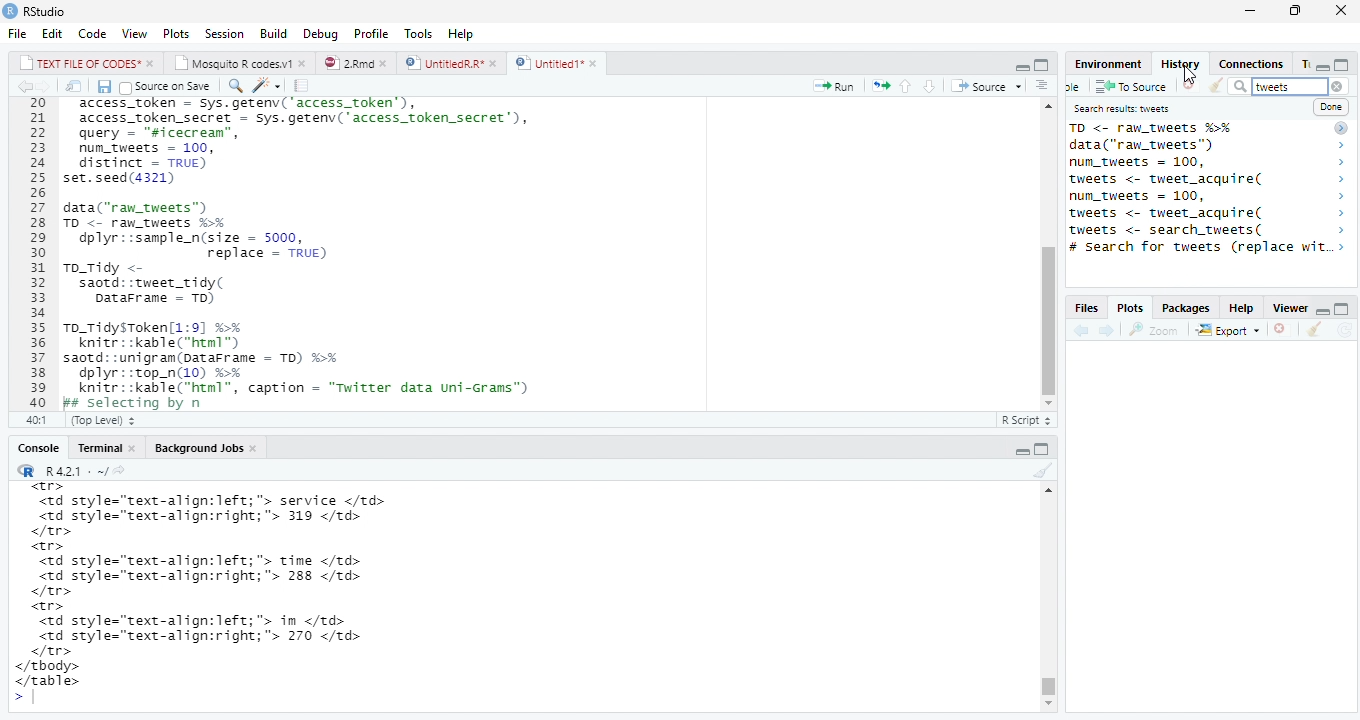 This screenshot has height=720, width=1360. What do you see at coordinates (51, 31) in the screenshot?
I see `Edit` at bounding box center [51, 31].